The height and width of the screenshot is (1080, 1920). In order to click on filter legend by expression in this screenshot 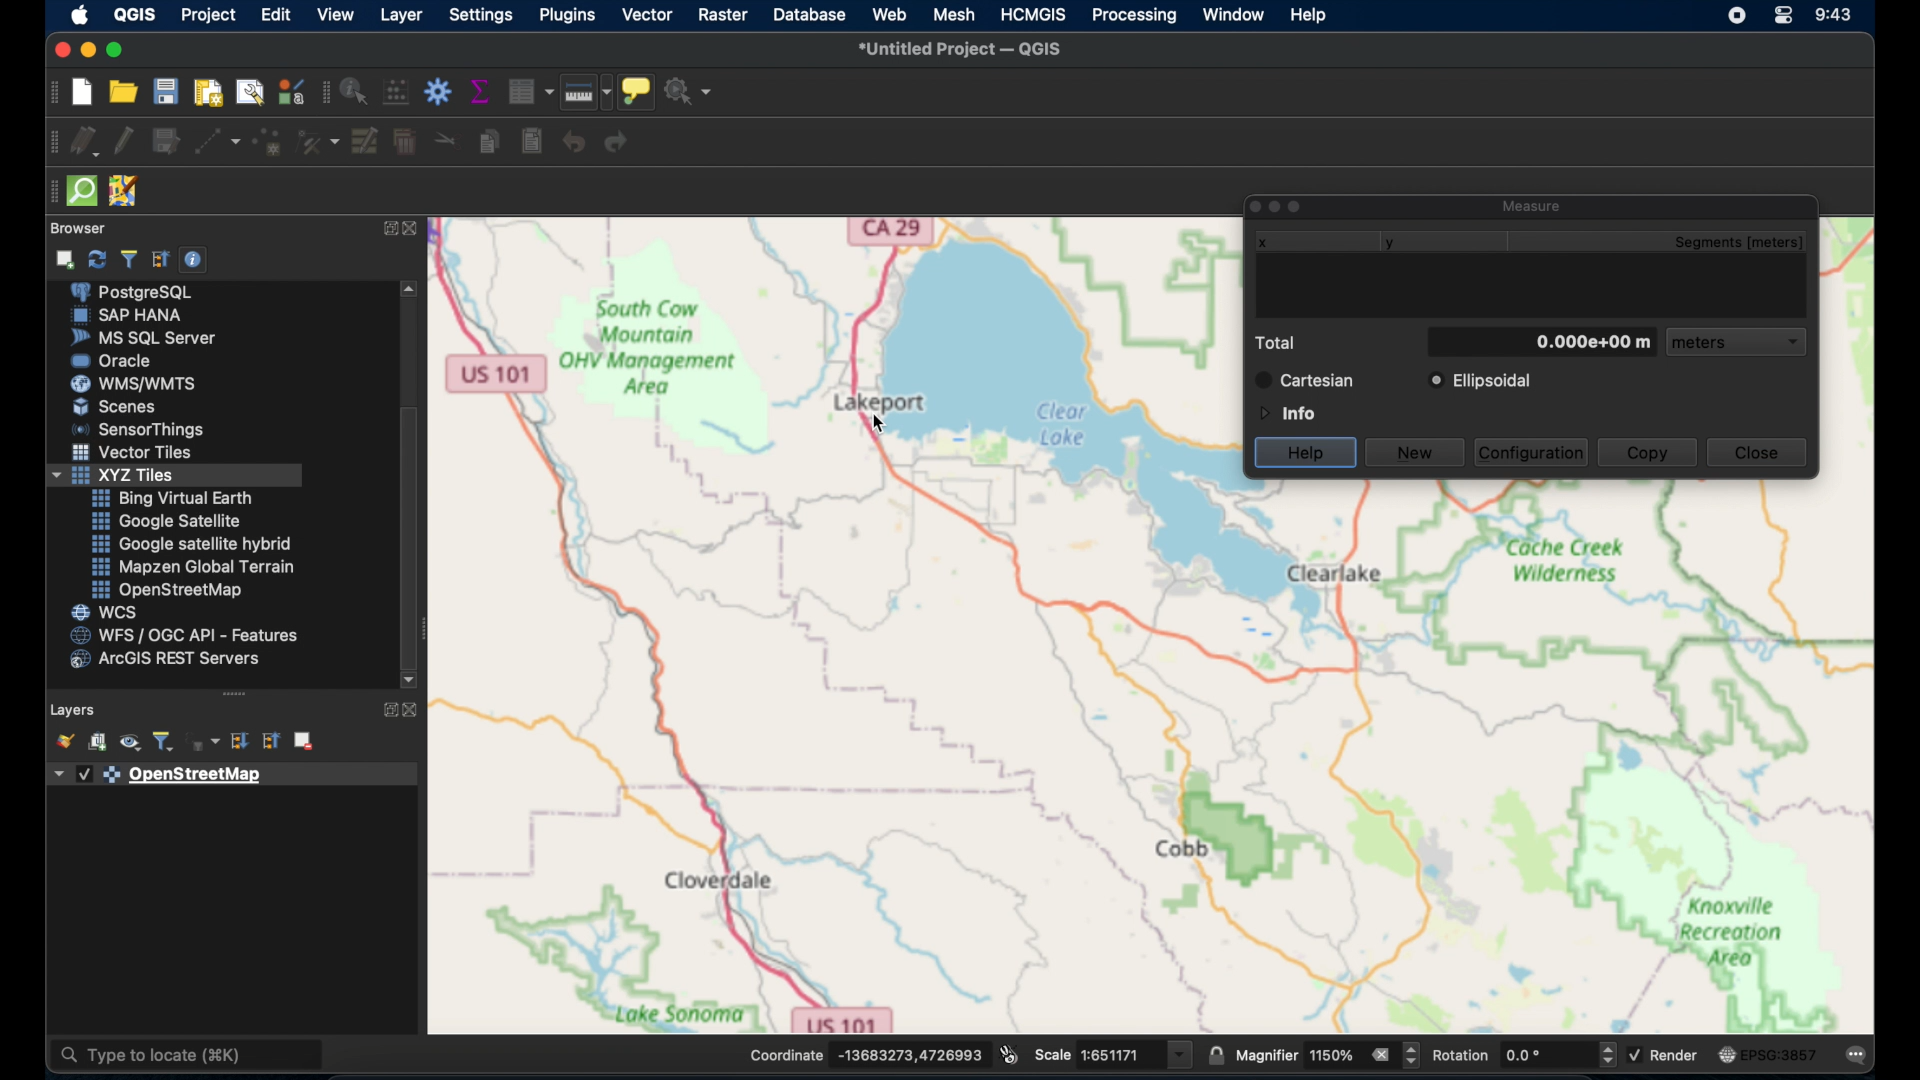, I will do `click(206, 742)`.